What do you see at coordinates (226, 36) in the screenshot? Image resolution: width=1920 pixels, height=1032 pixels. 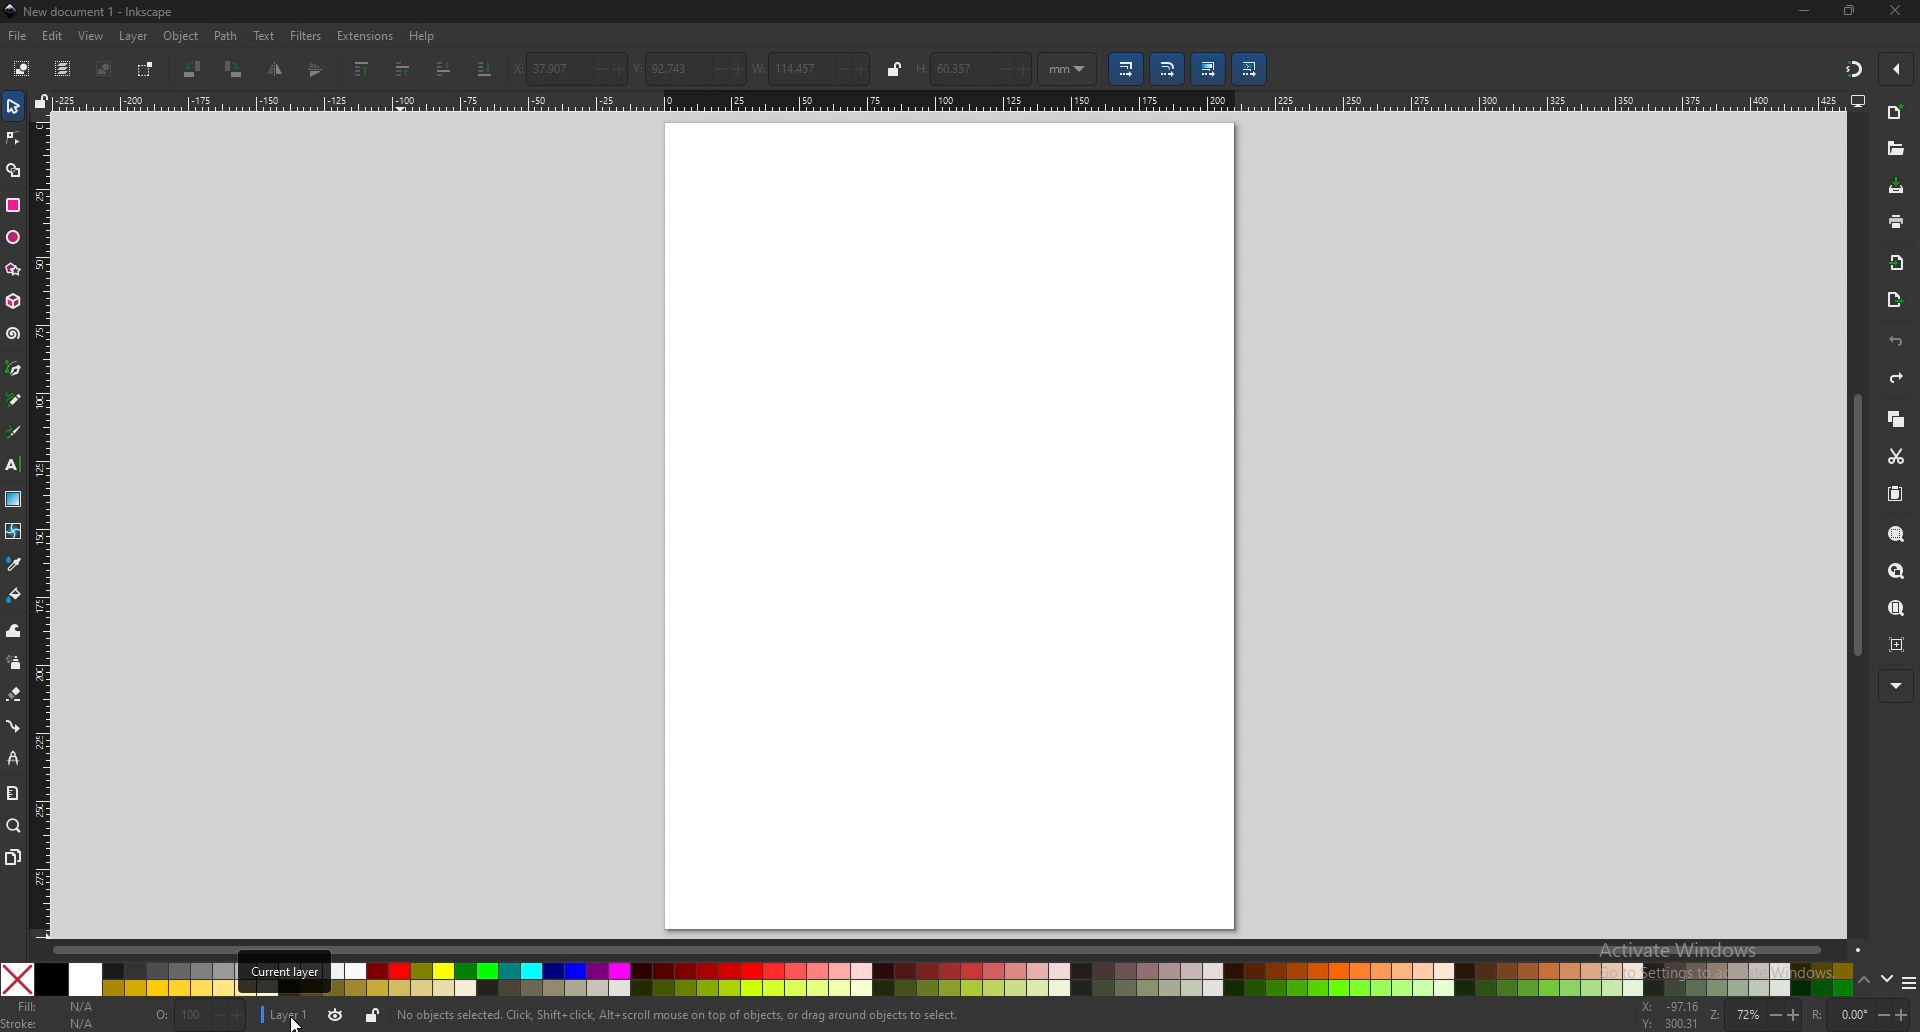 I see `path` at bounding box center [226, 36].